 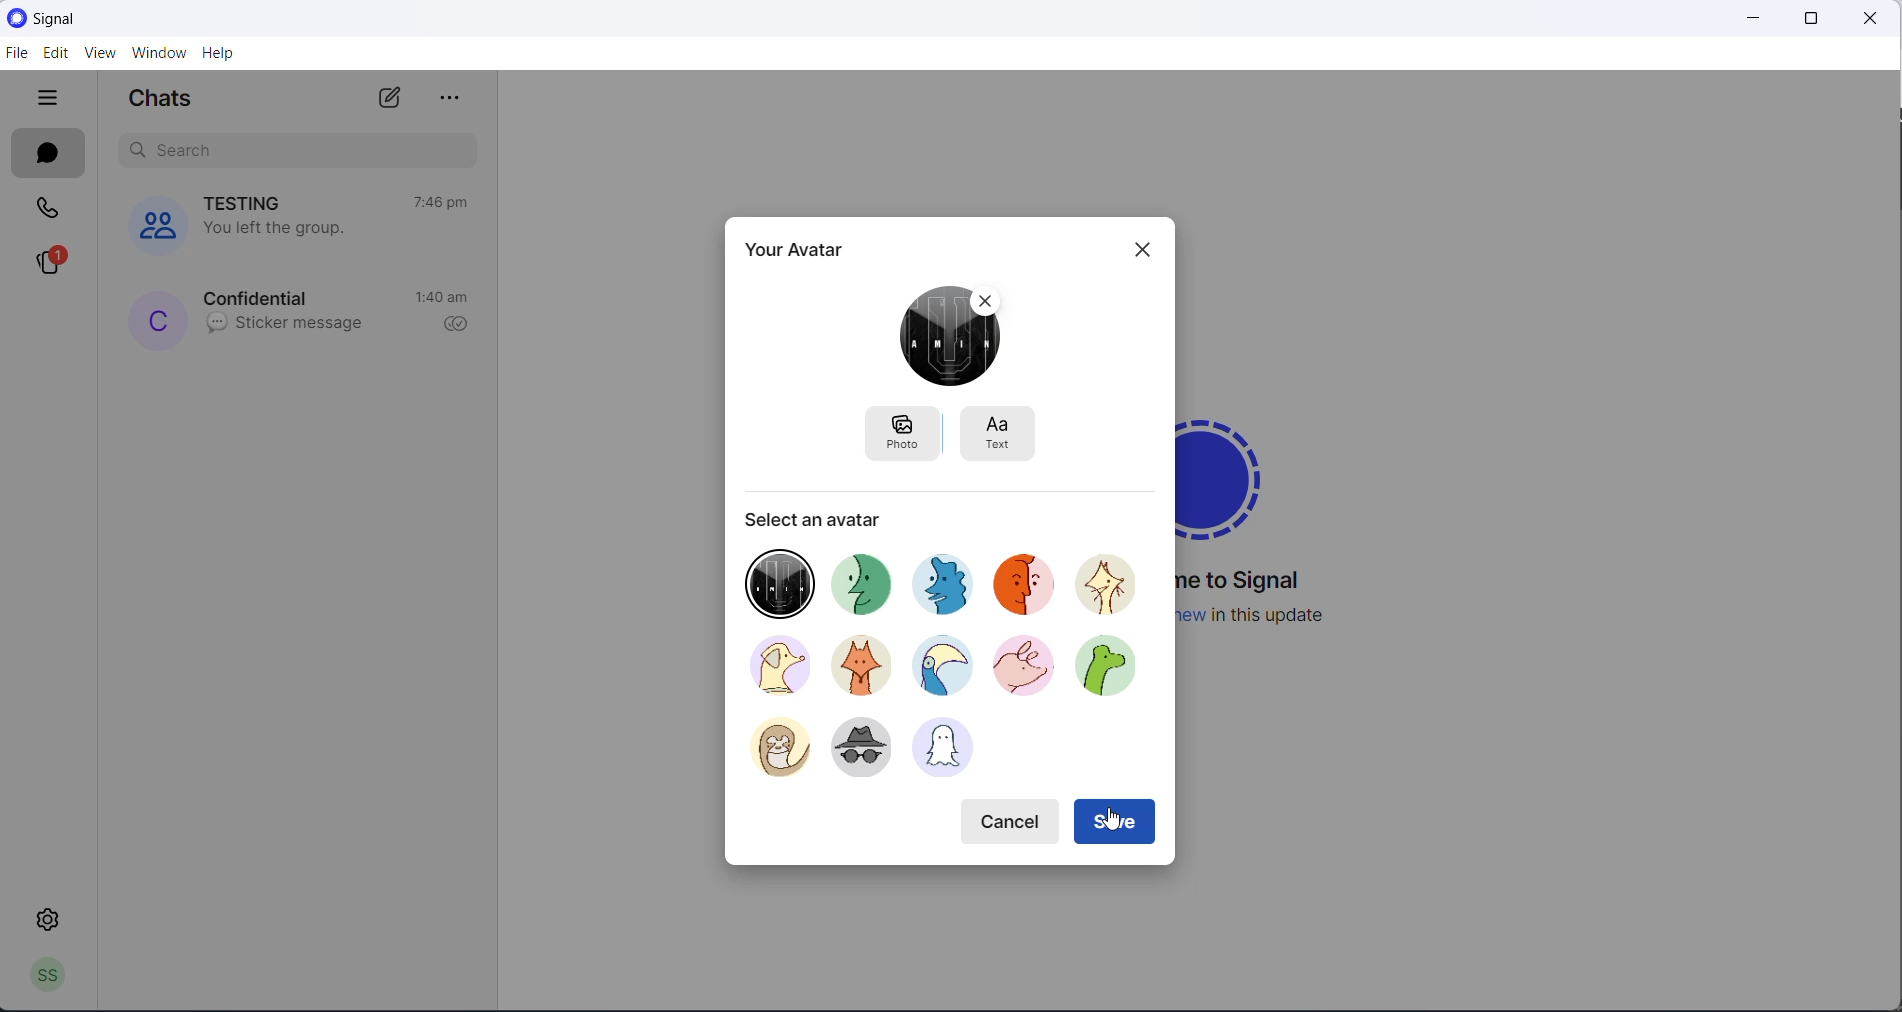 I want to click on avatar, so click(x=1115, y=584).